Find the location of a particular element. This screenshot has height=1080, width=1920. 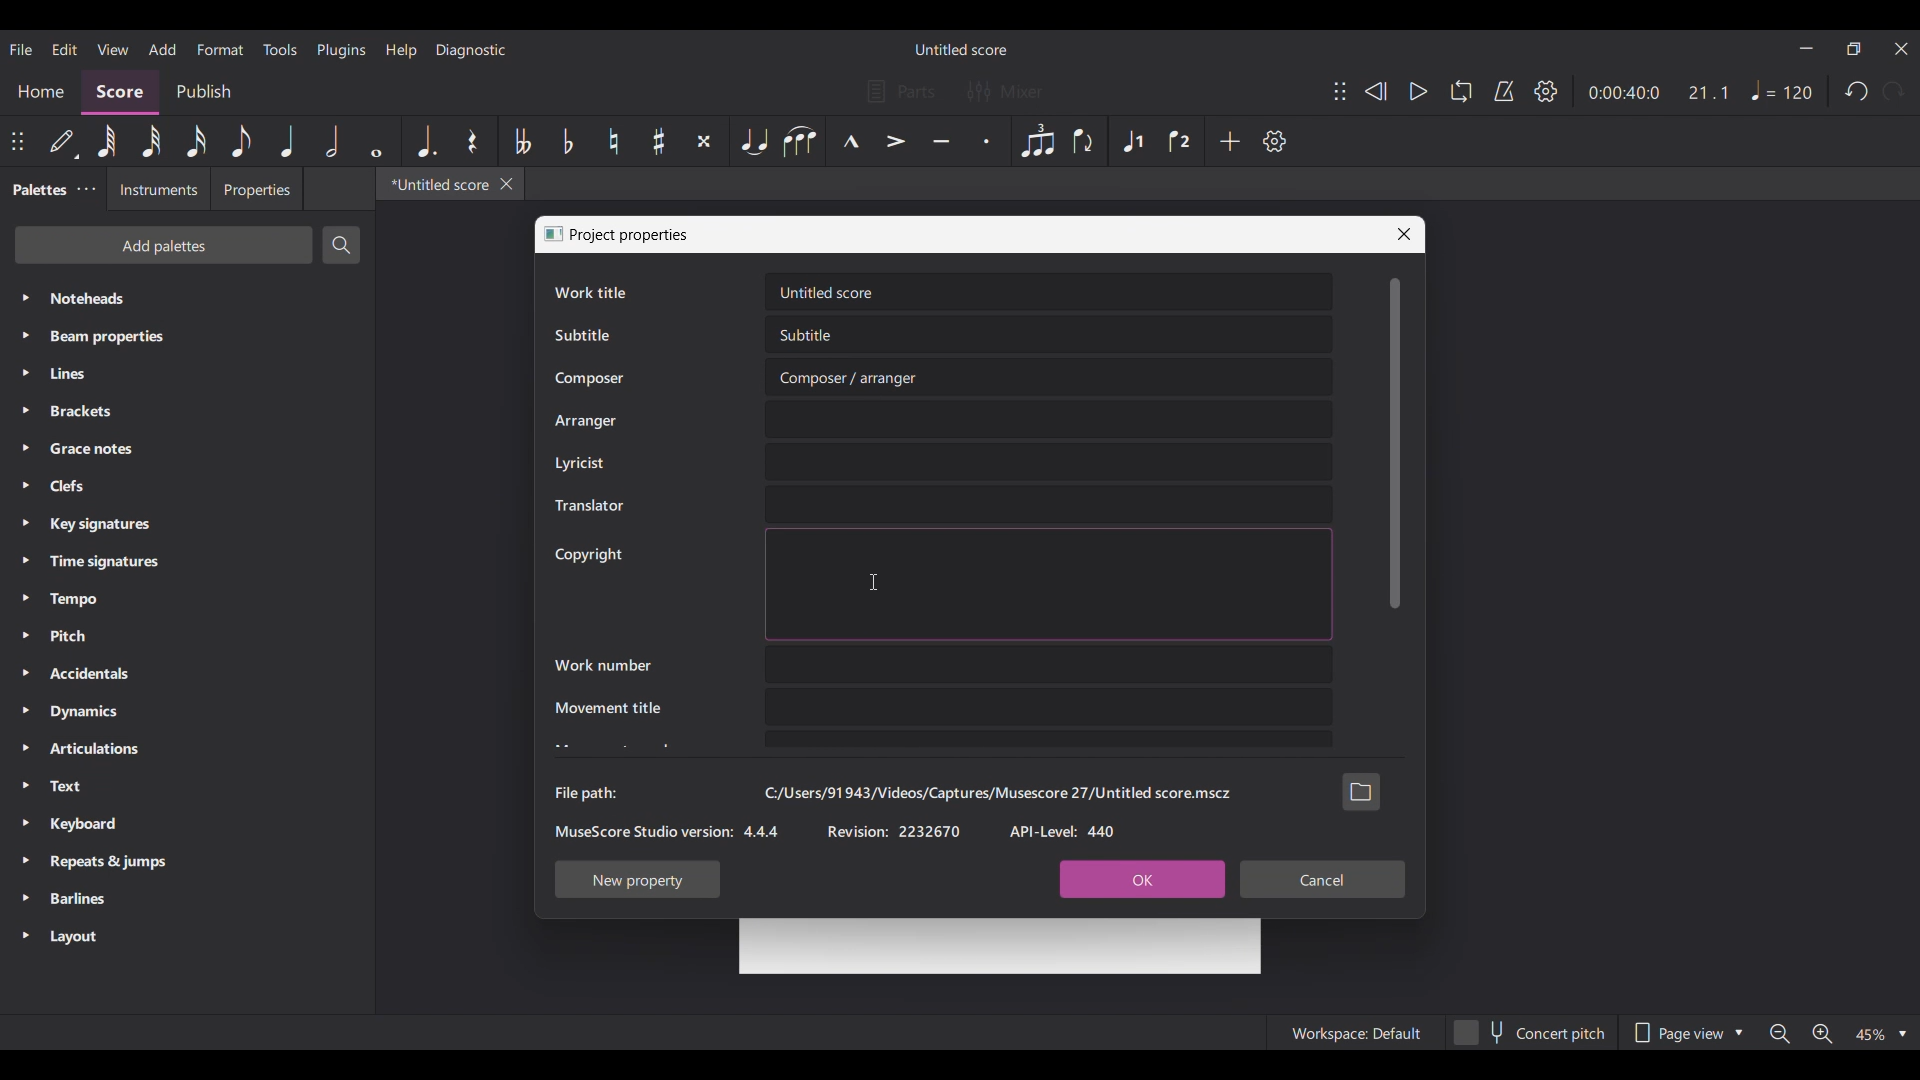

Project properties is located at coordinates (631, 235).